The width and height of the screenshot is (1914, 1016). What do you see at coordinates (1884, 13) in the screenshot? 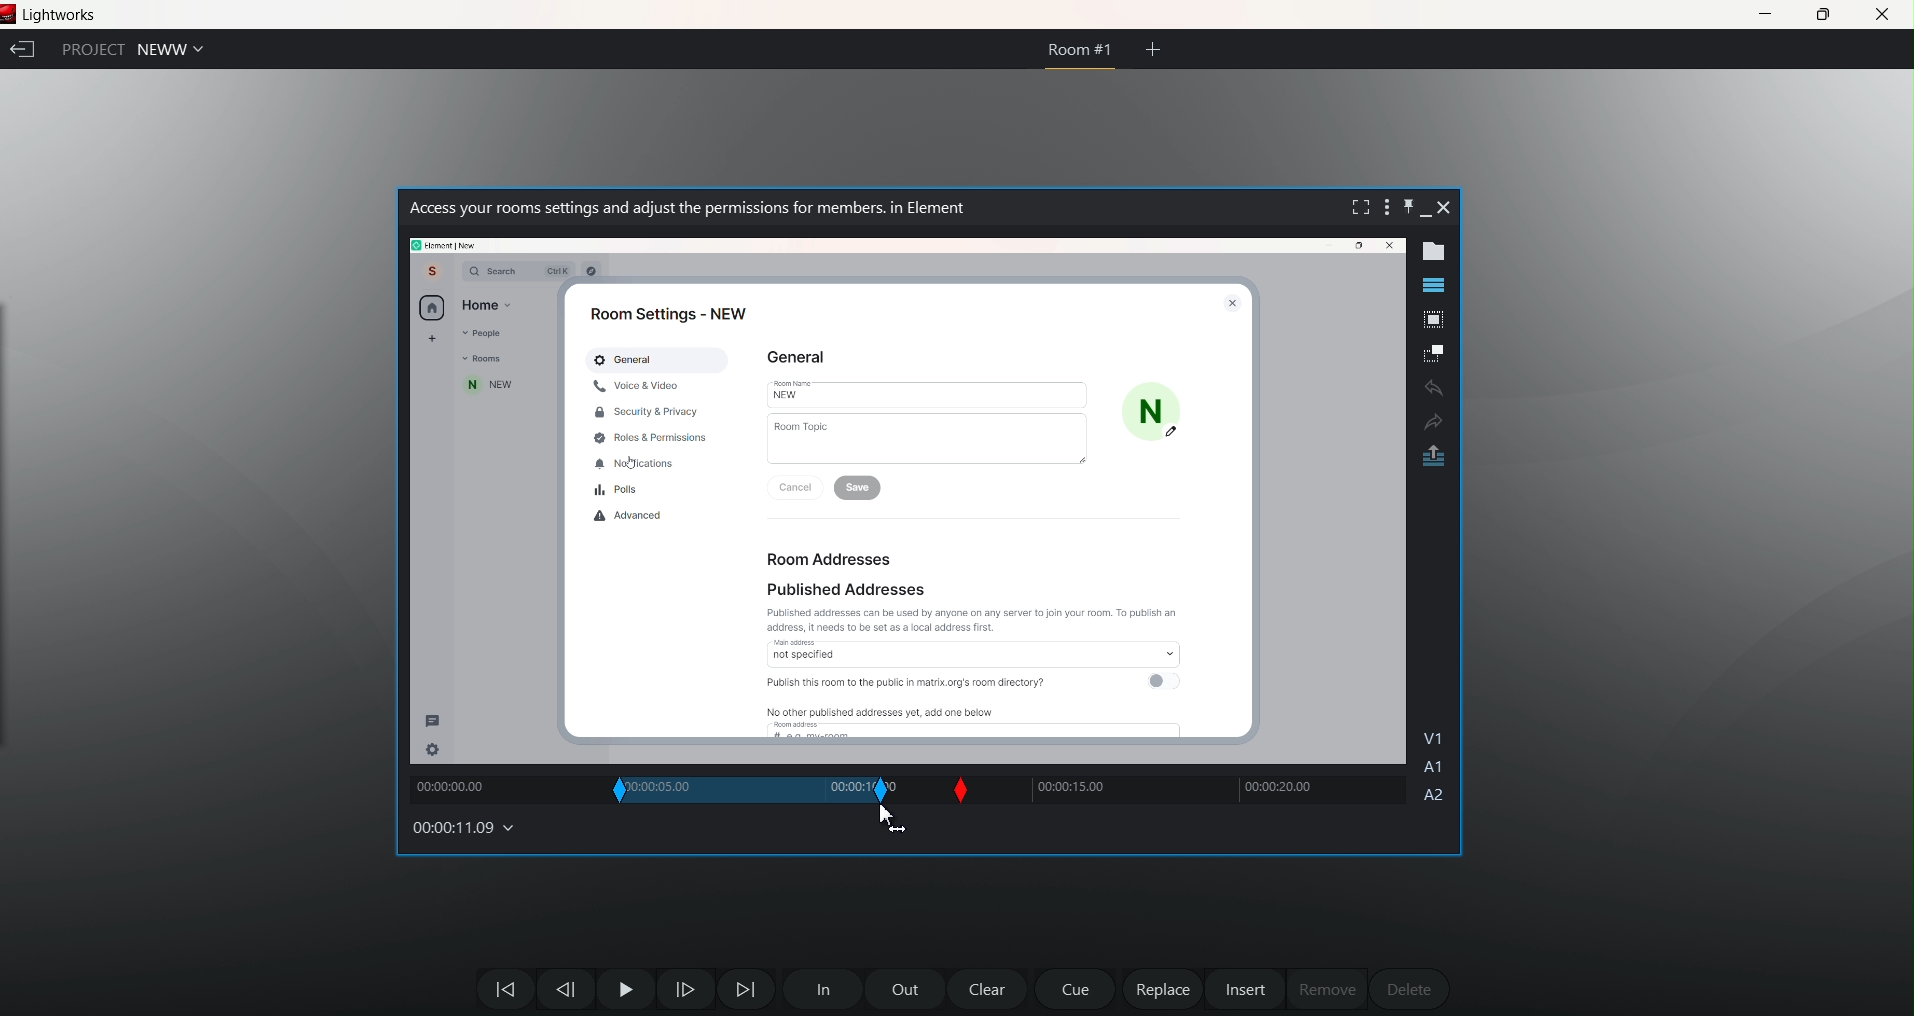
I see `close` at bounding box center [1884, 13].